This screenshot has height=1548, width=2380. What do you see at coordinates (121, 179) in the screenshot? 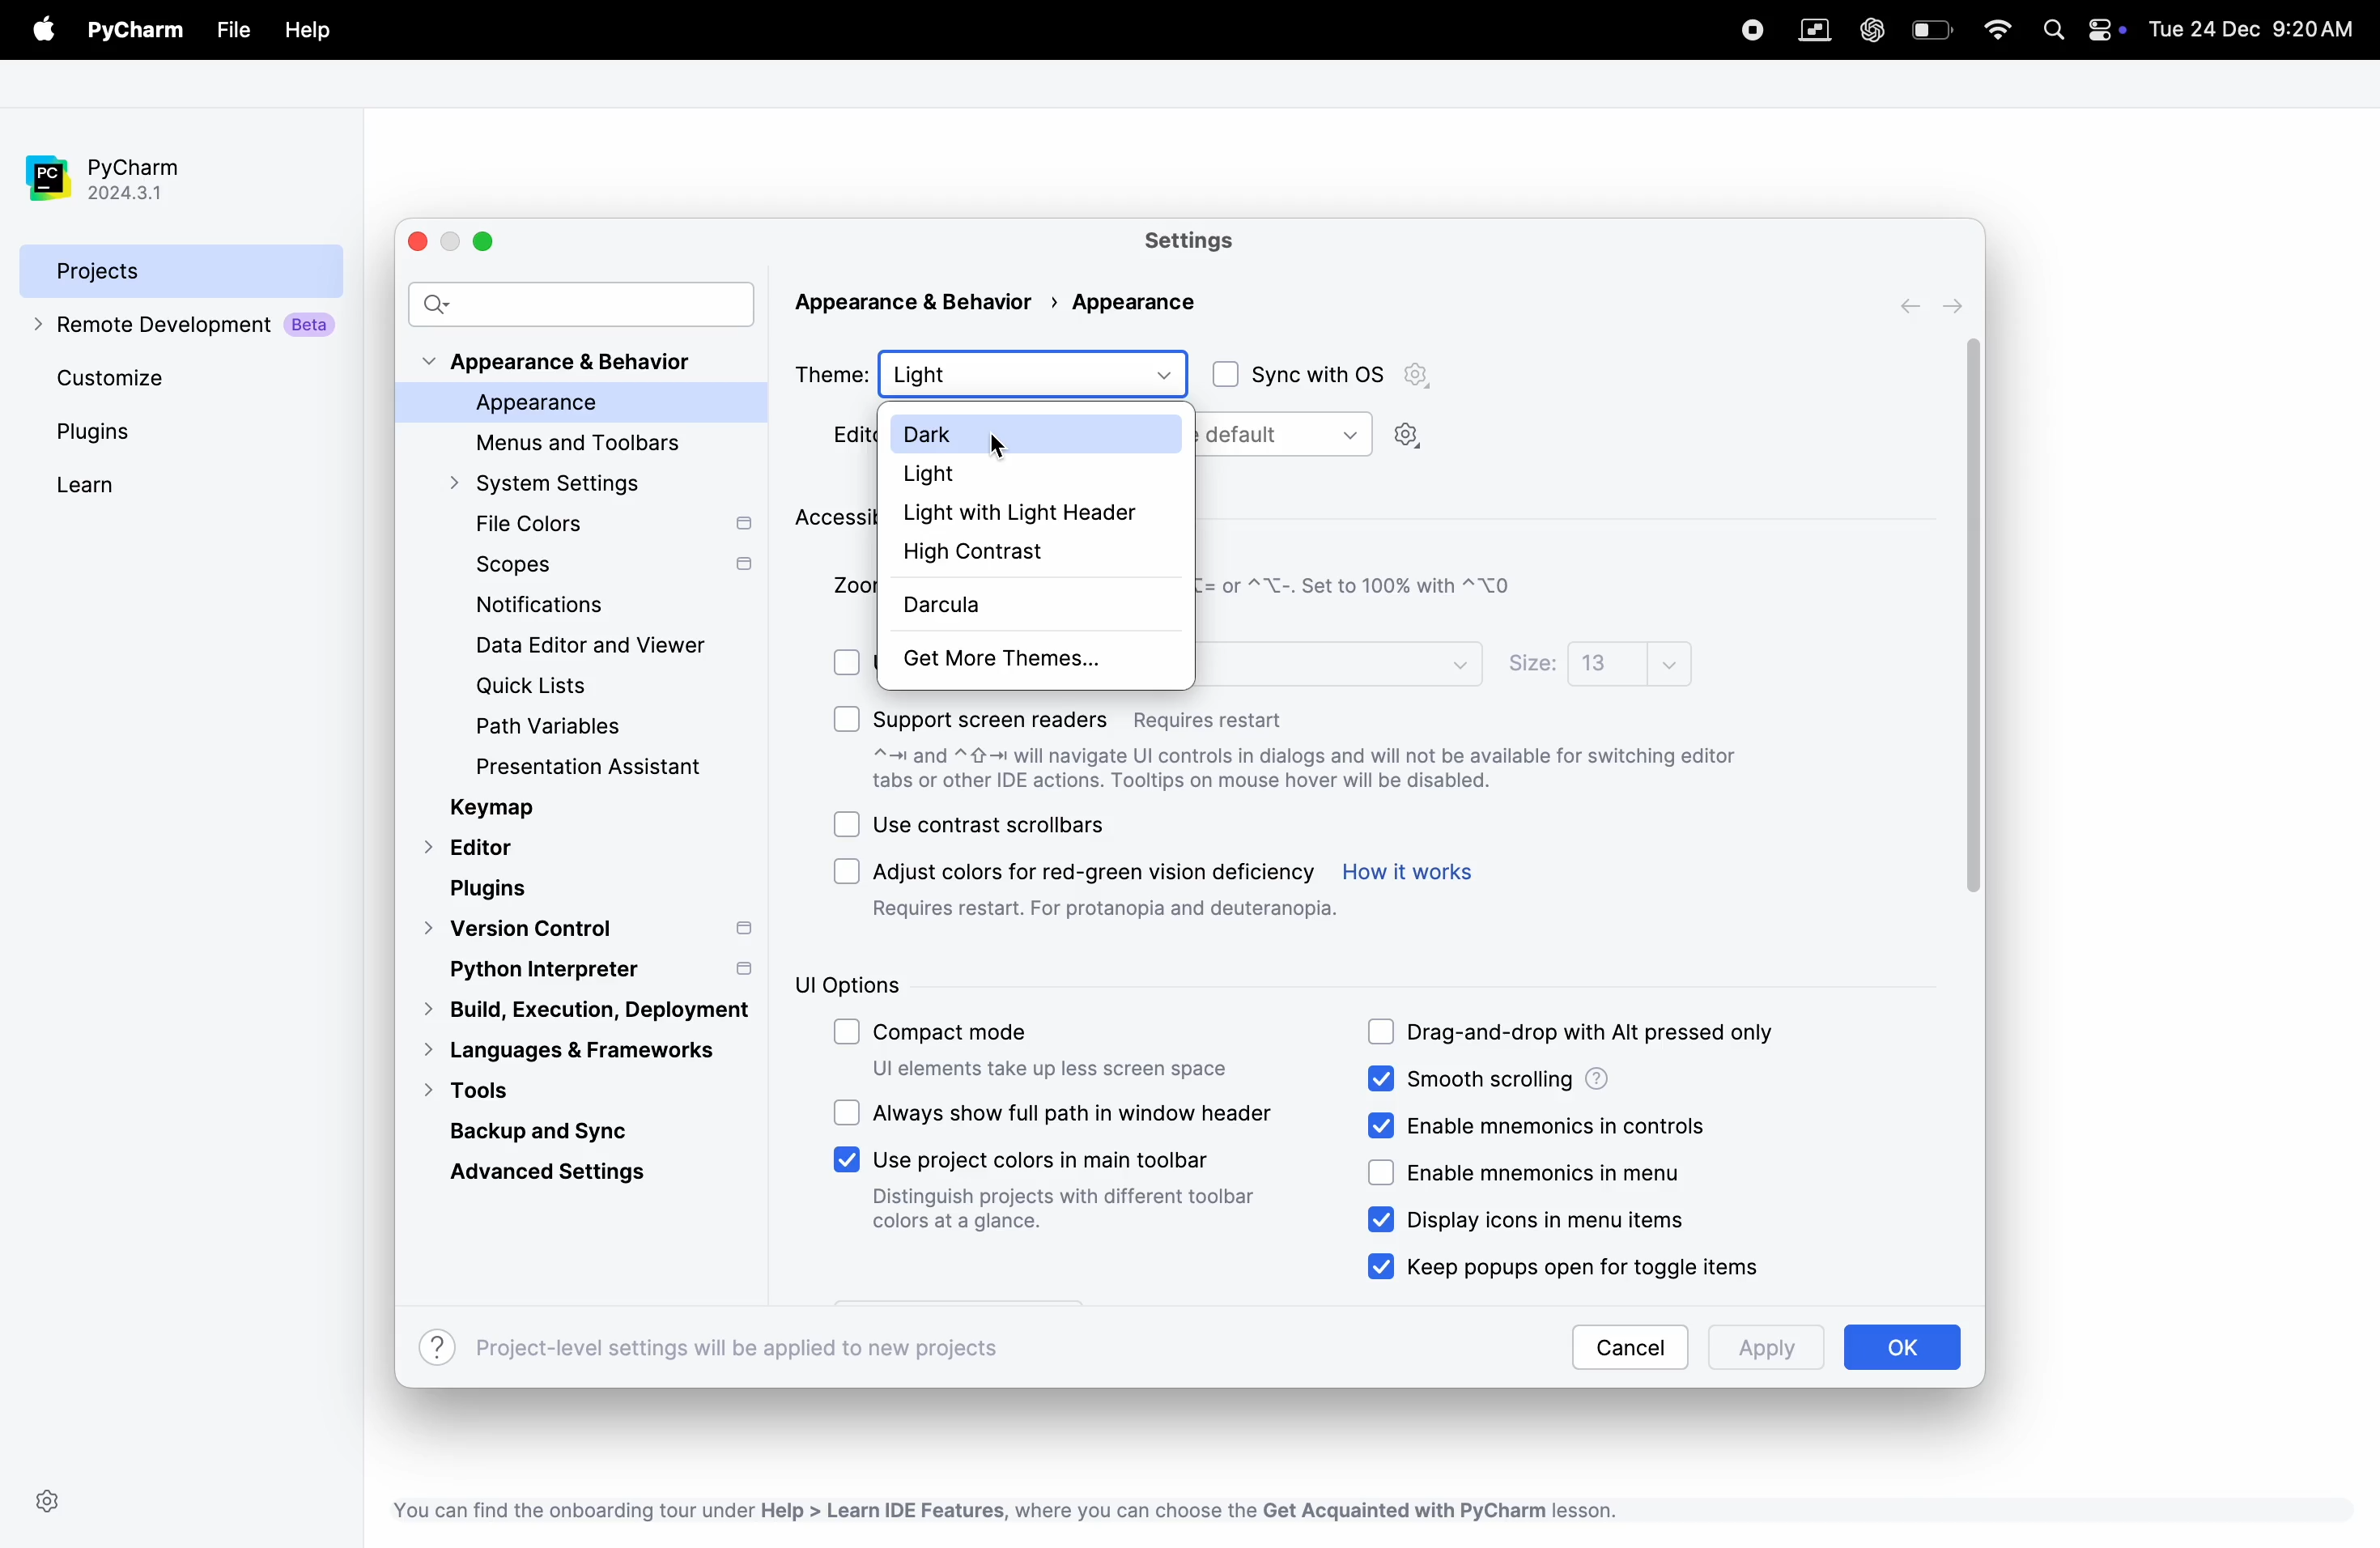
I see `pycharm version` at bounding box center [121, 179].